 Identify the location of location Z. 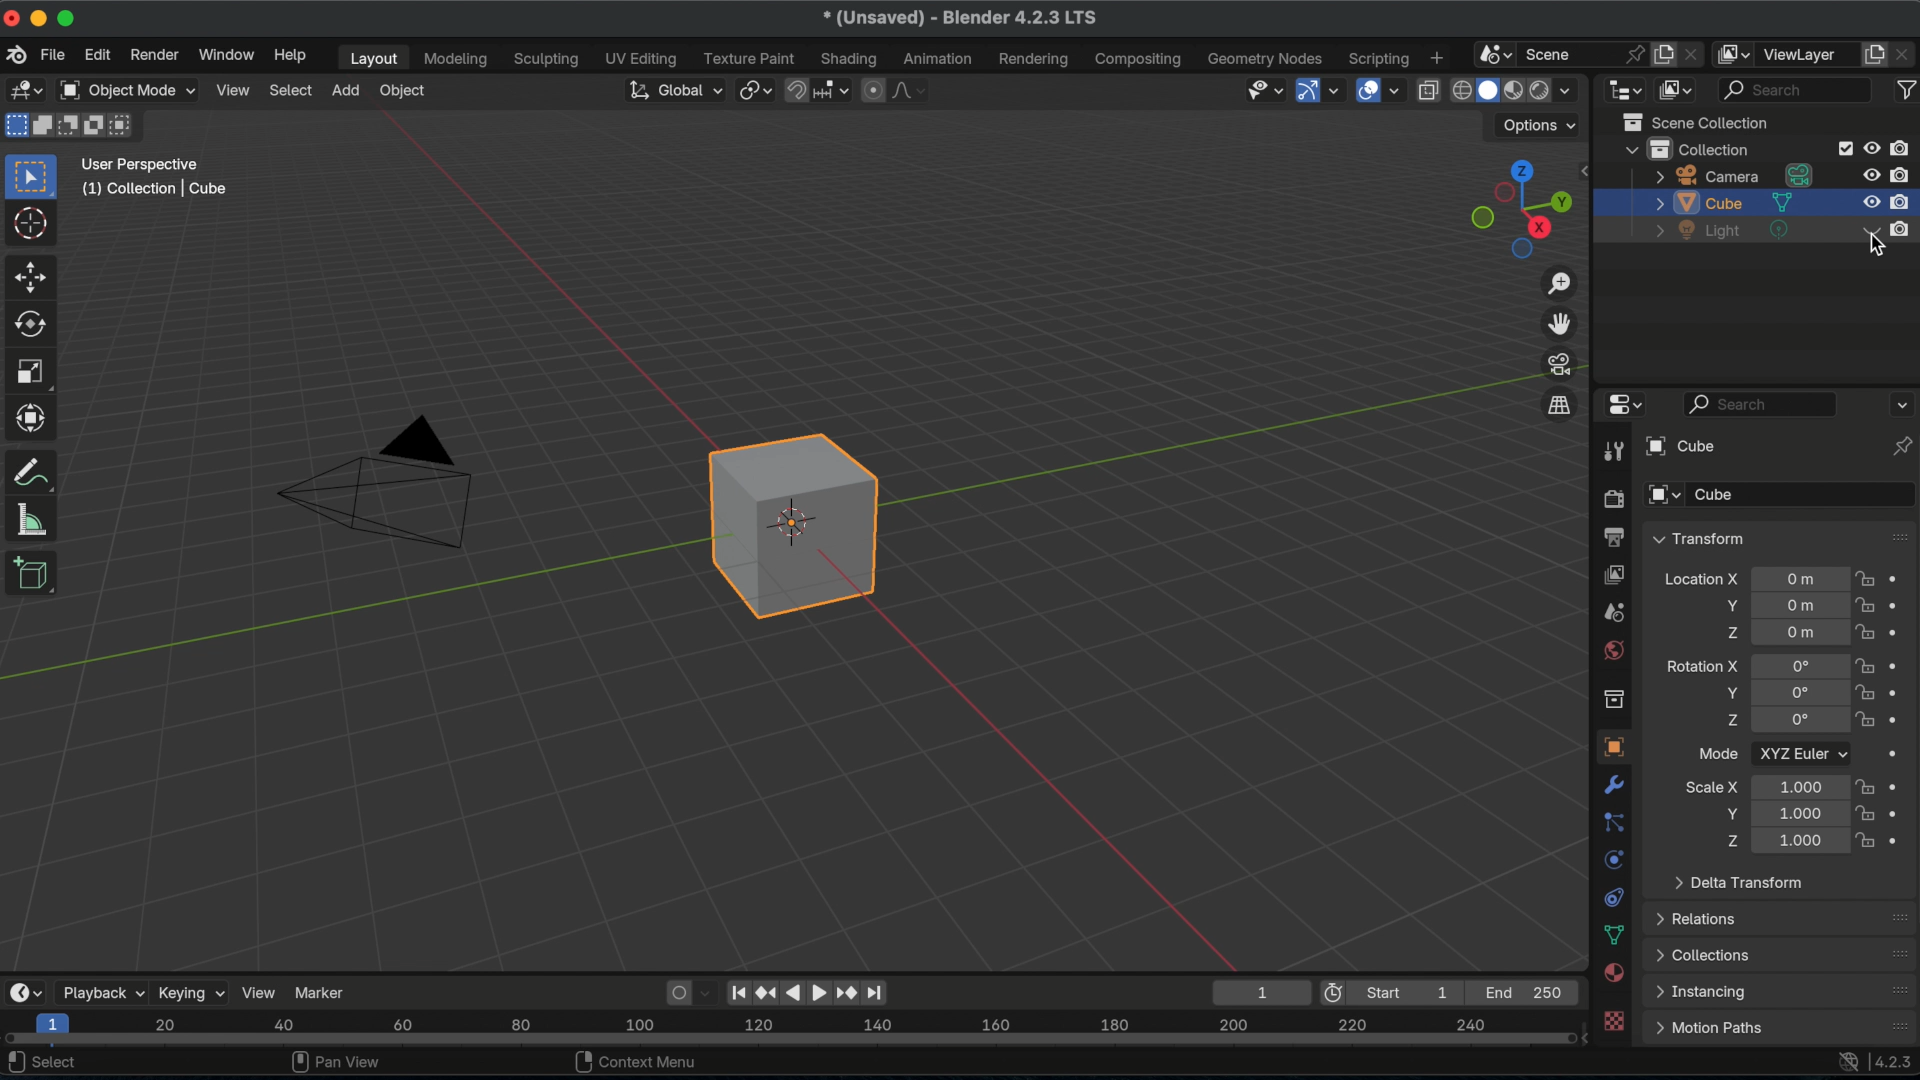
(1724, 633).